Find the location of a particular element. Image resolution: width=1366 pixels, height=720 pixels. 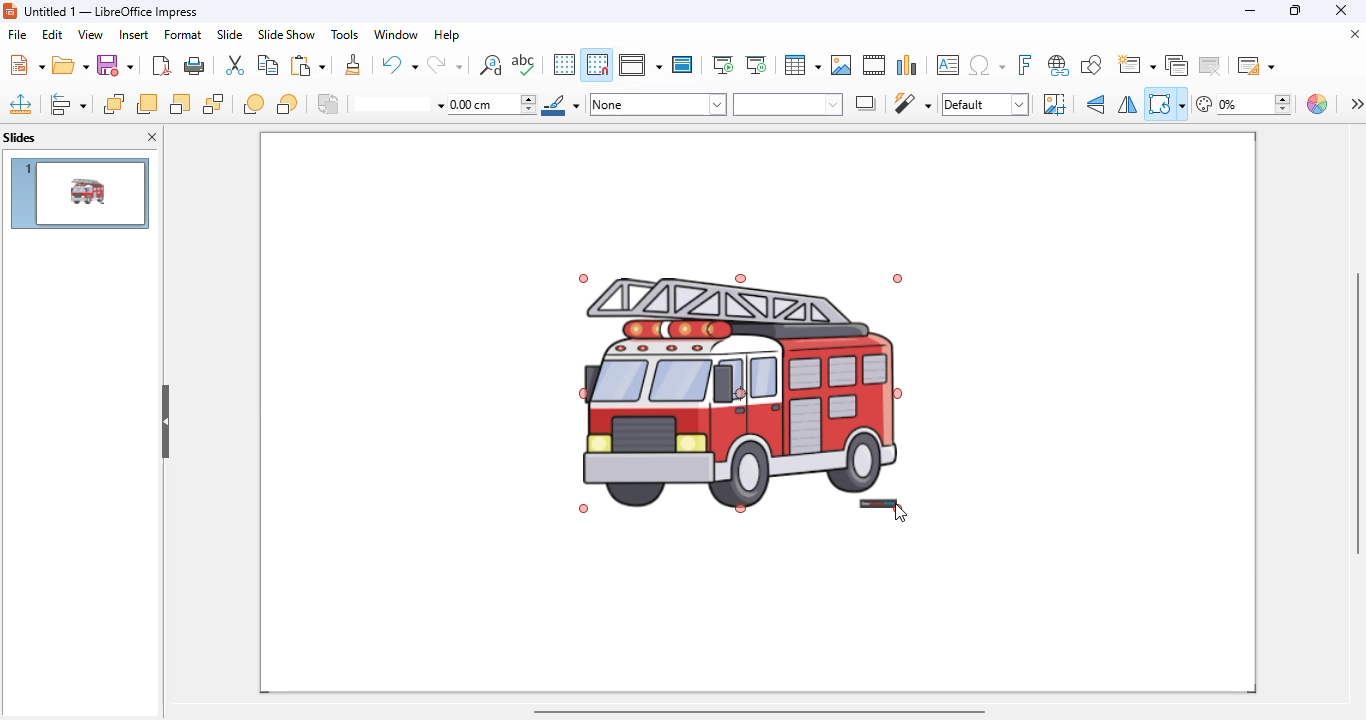

close pane is located at coordinates (152, 137).